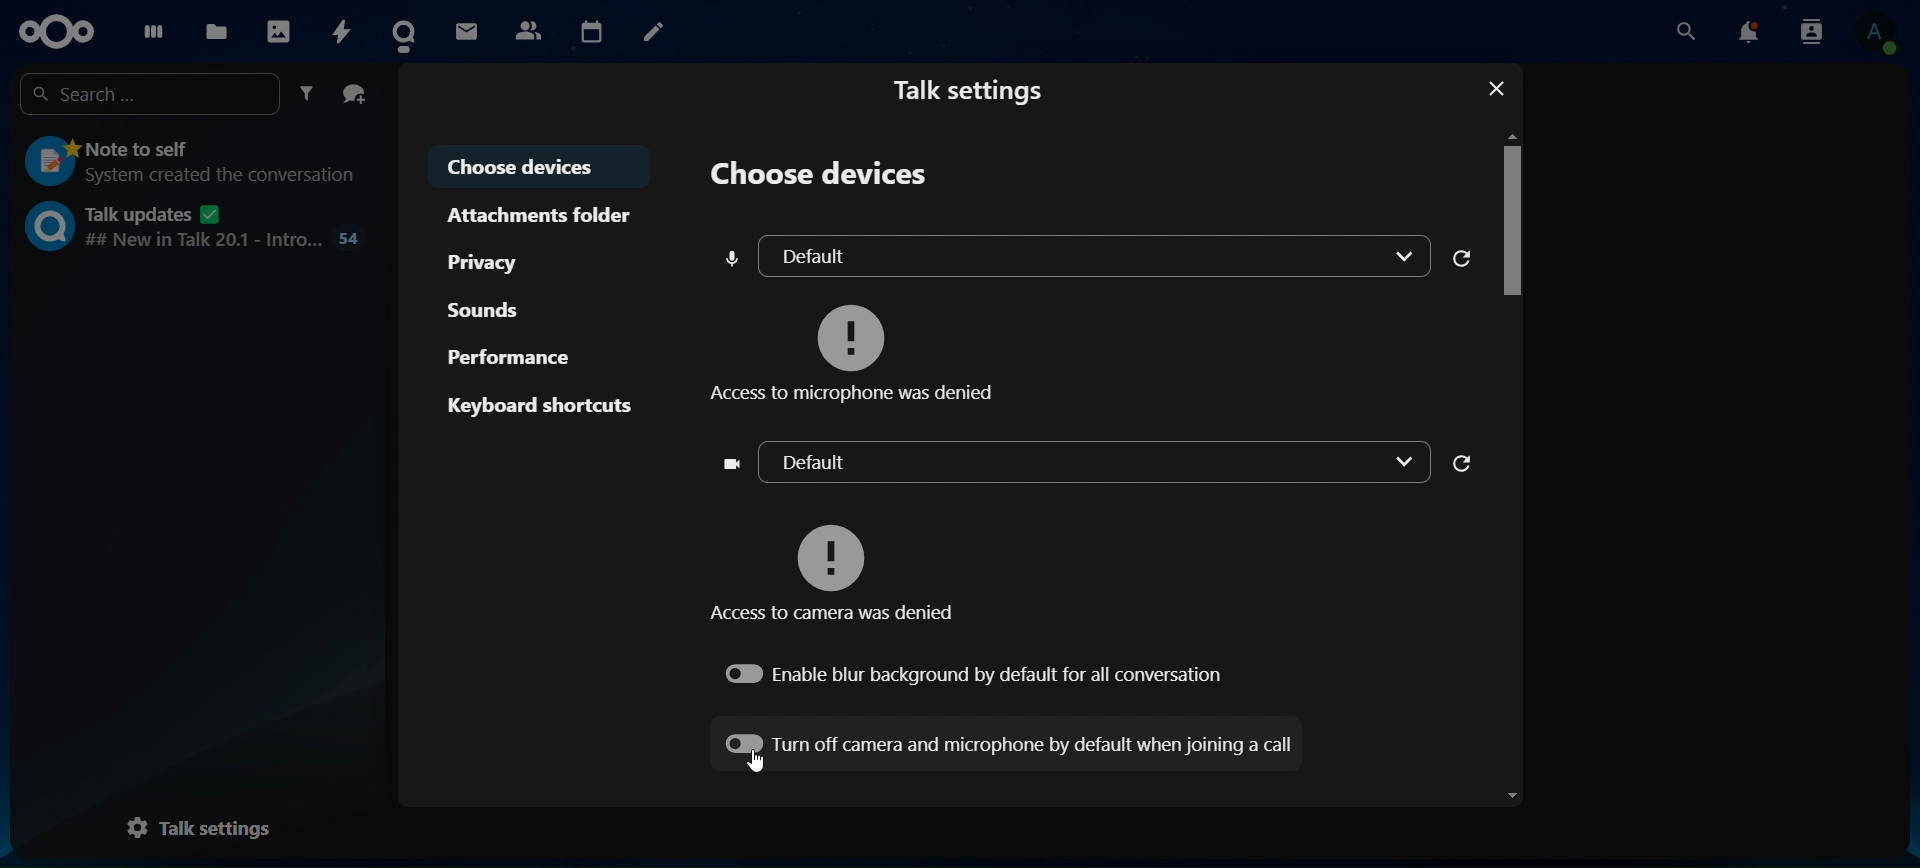 This screenshot has height=868, width=1920. I want to click on default, so click(1079, 464).